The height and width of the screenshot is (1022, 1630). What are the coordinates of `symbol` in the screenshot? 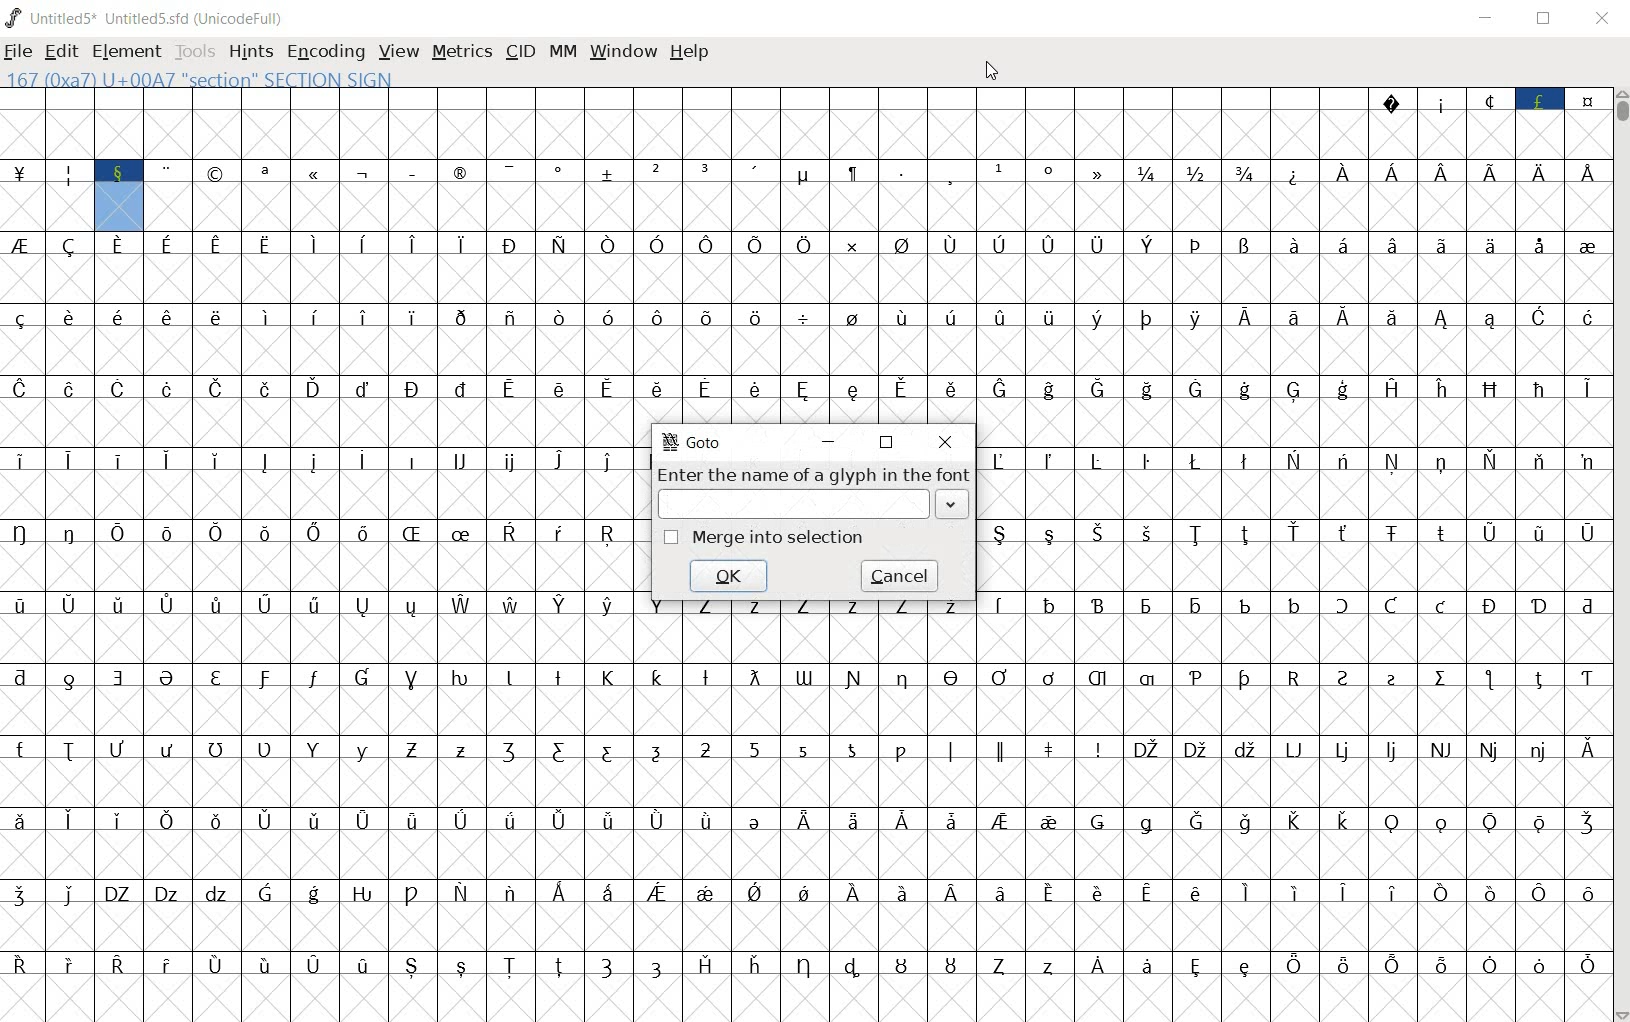 It's located at (854, 339).